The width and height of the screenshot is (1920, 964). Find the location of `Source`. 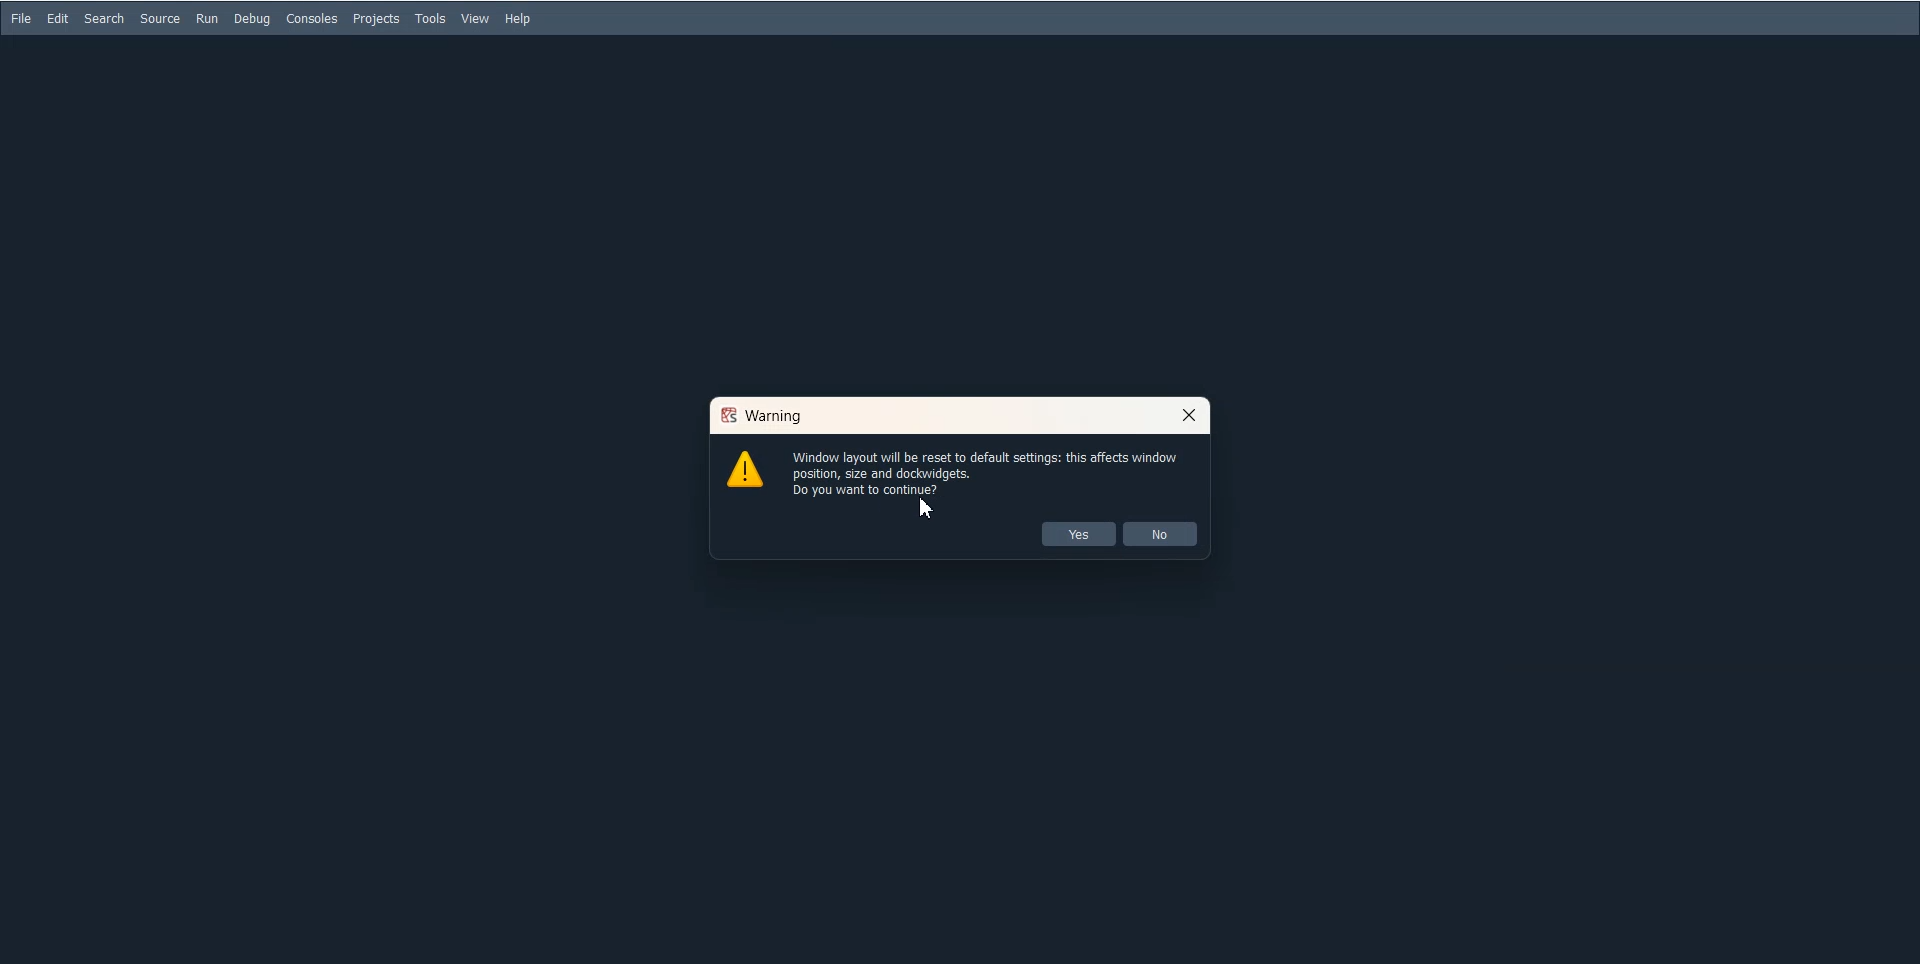

Source is located at coordinates (159, 19).